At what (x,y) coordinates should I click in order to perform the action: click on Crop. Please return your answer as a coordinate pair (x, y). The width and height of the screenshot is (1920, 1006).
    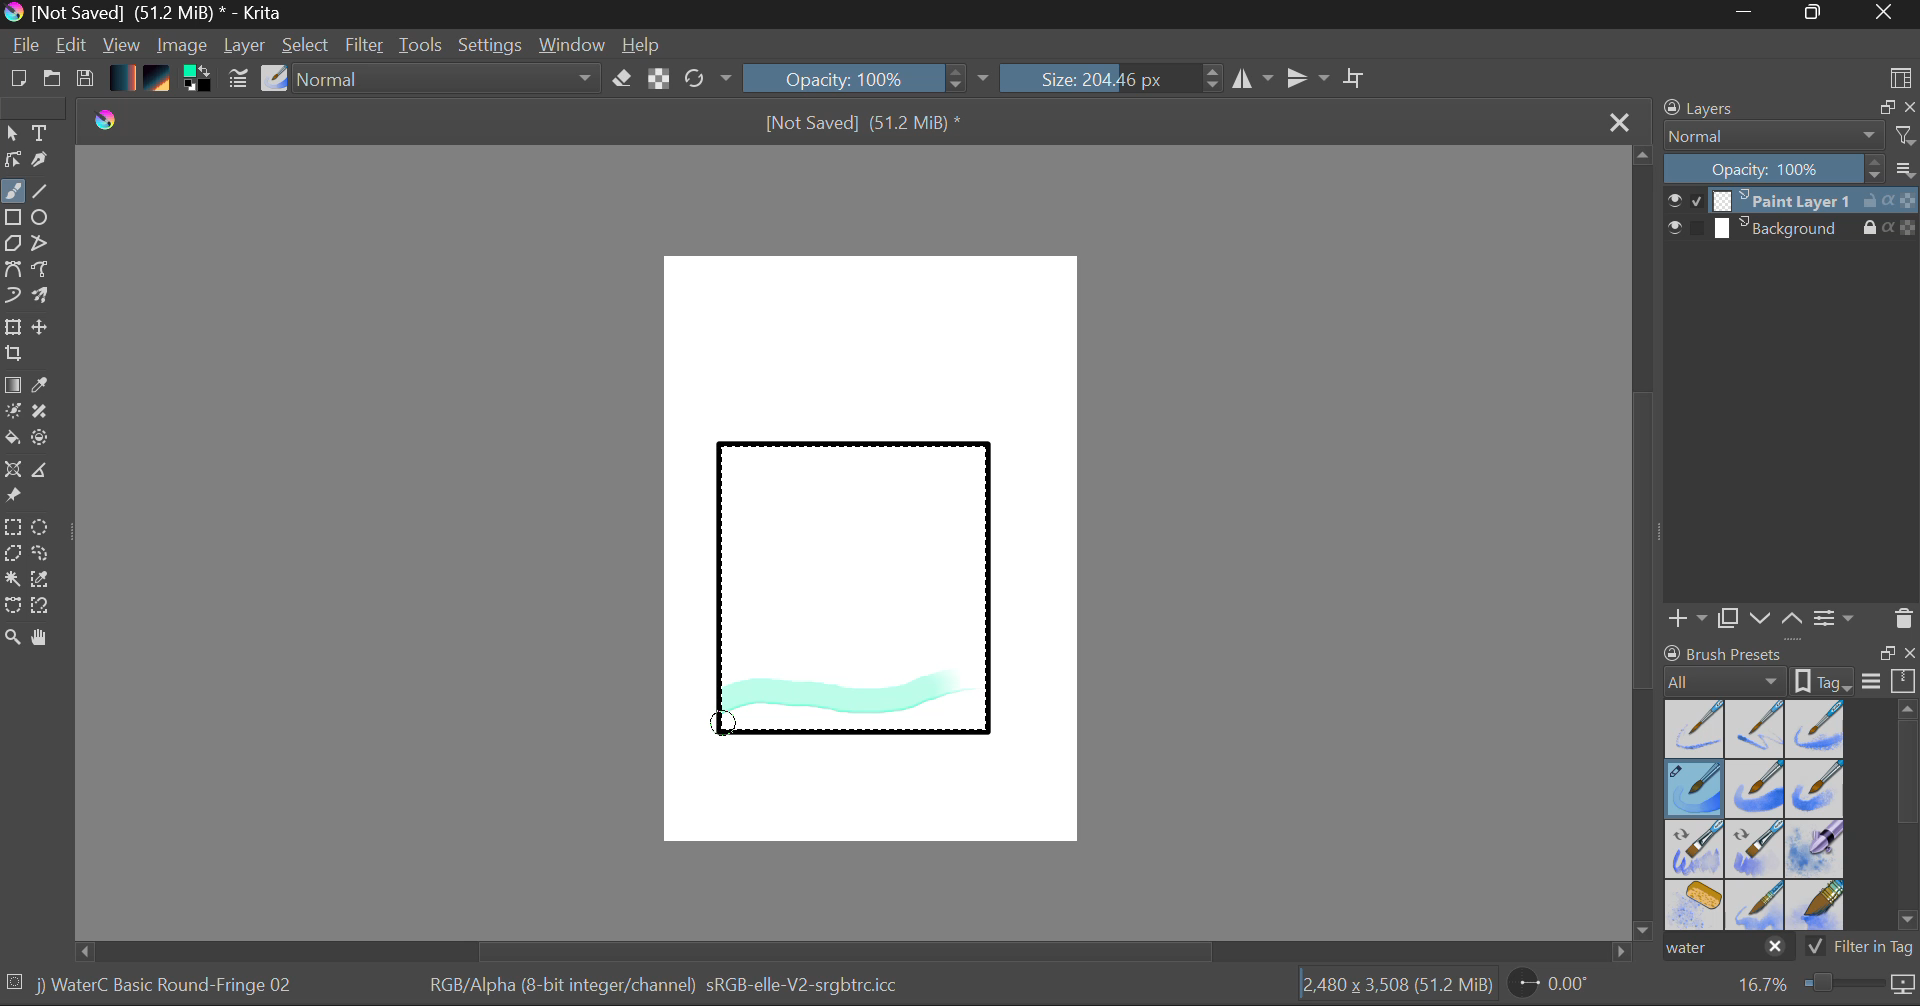
    Looking at the image, I should click on (16, 354).